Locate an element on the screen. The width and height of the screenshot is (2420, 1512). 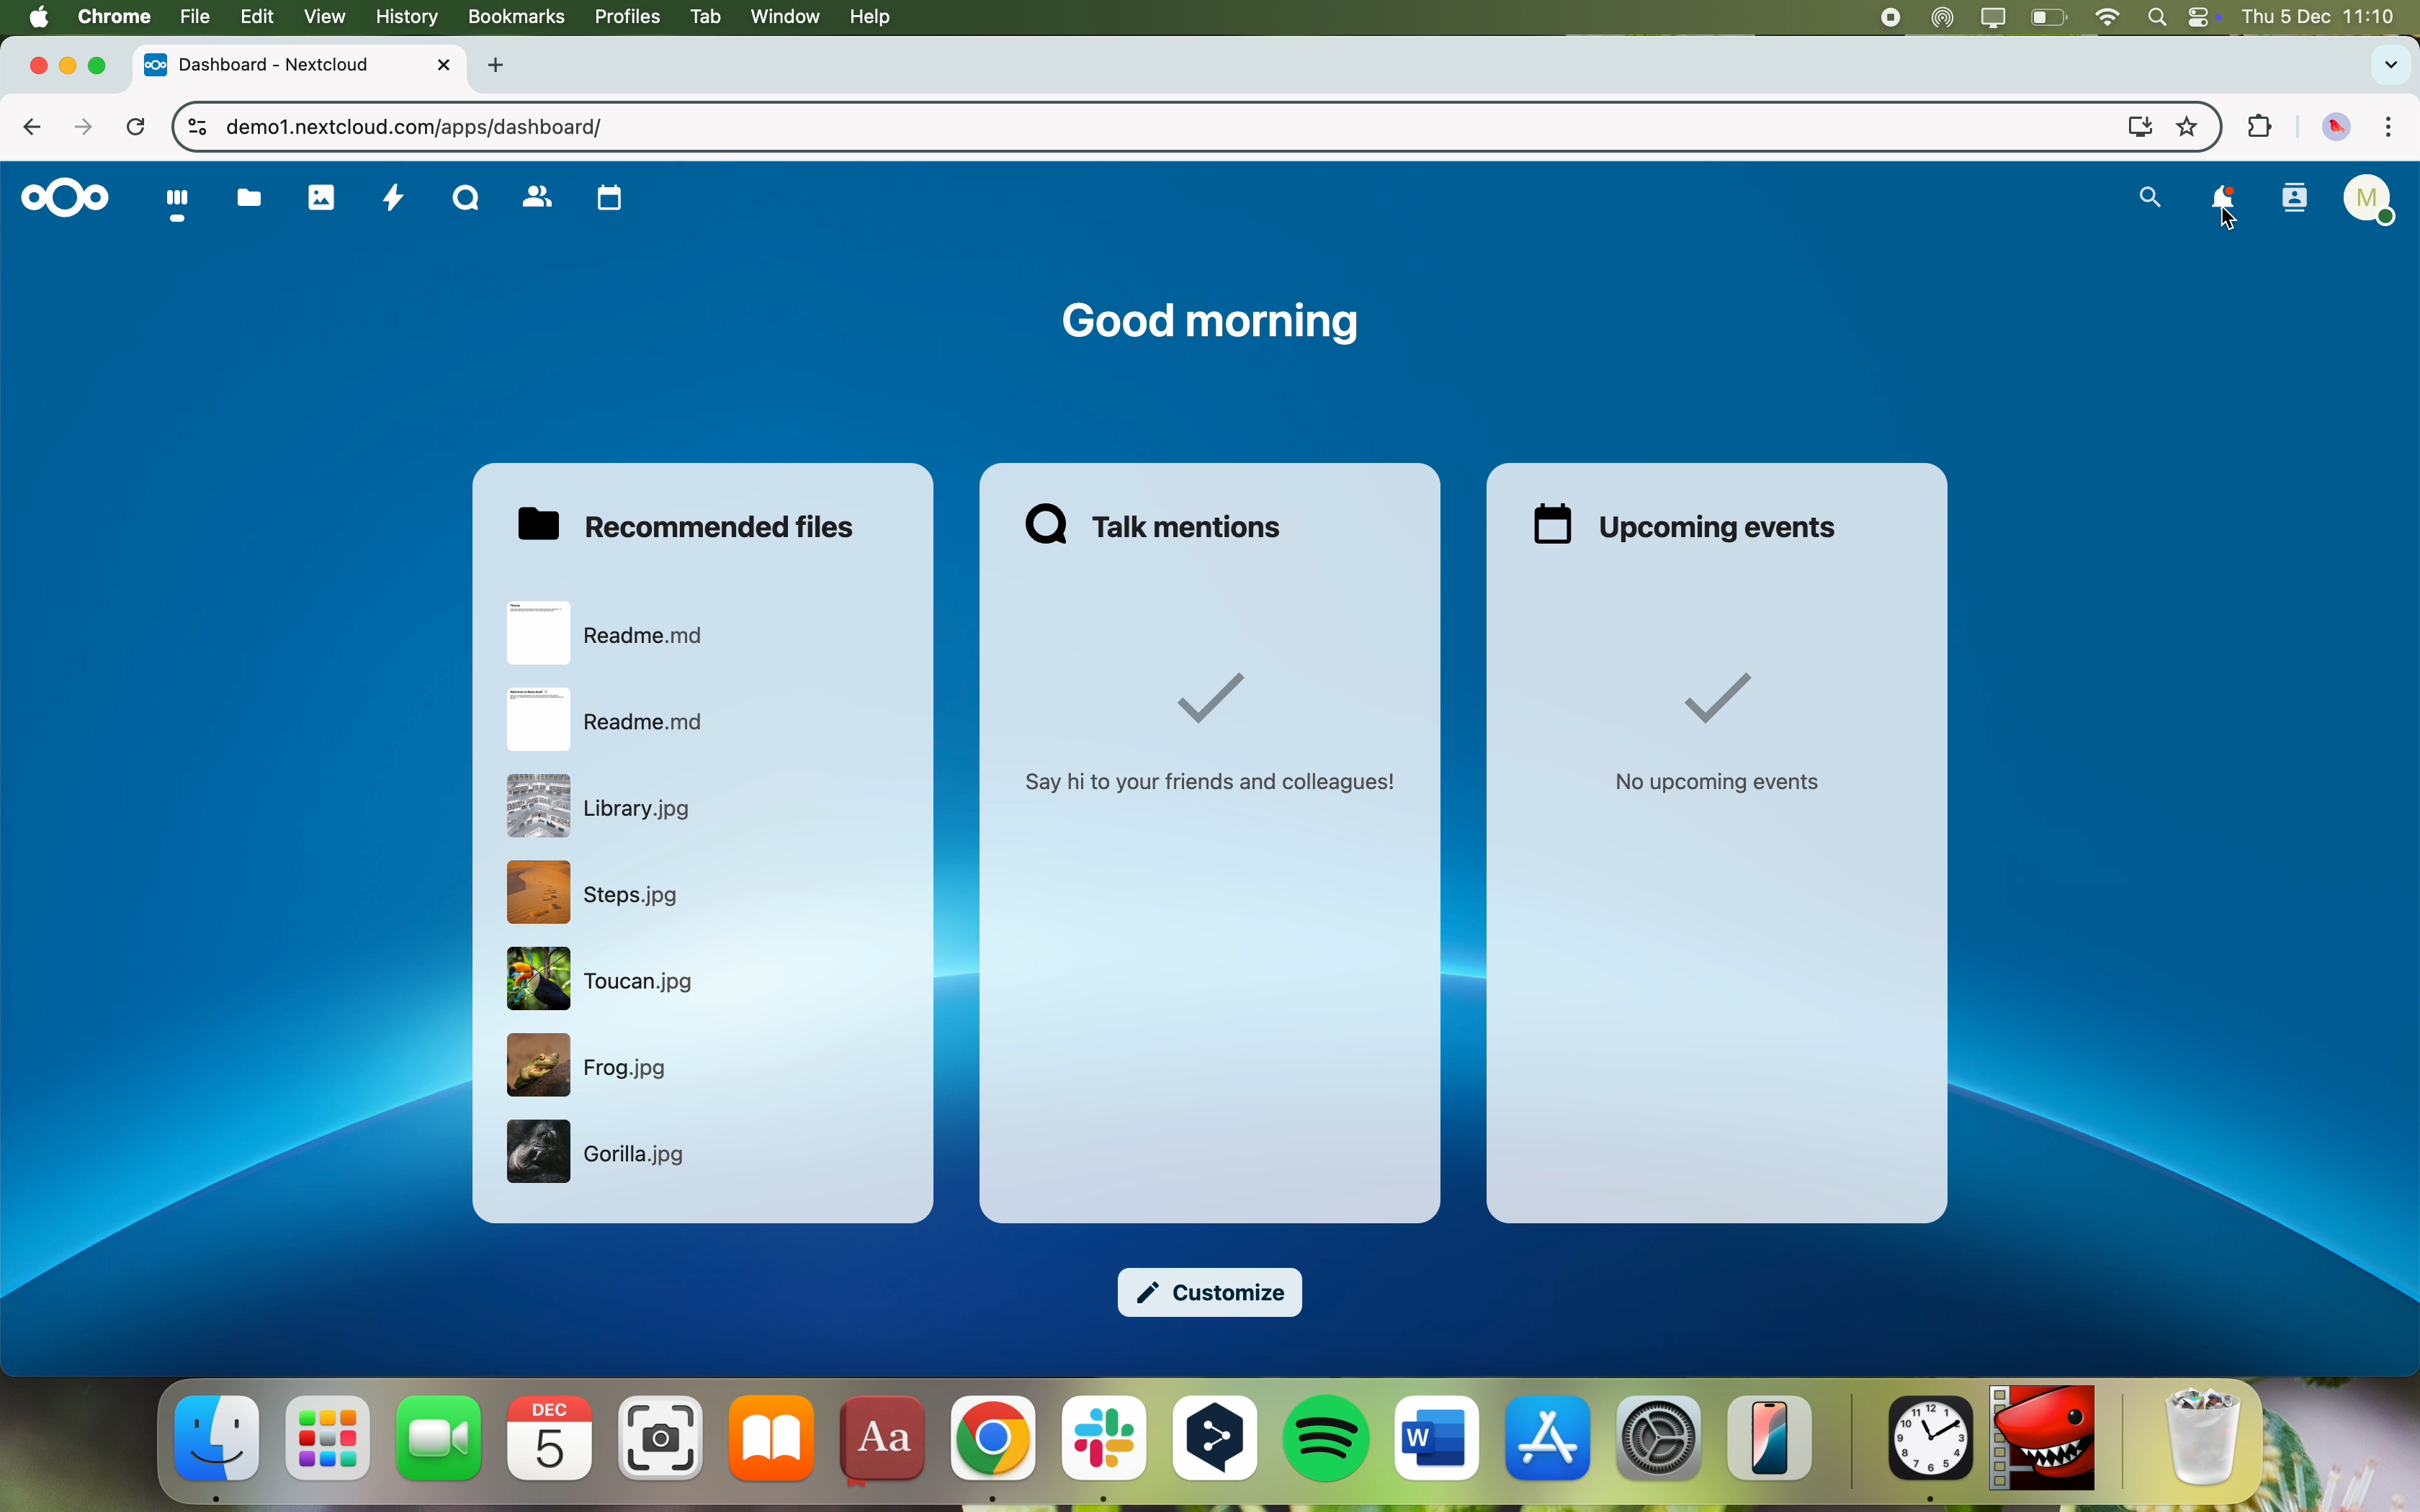
tab is located at coordinates (702, 17).